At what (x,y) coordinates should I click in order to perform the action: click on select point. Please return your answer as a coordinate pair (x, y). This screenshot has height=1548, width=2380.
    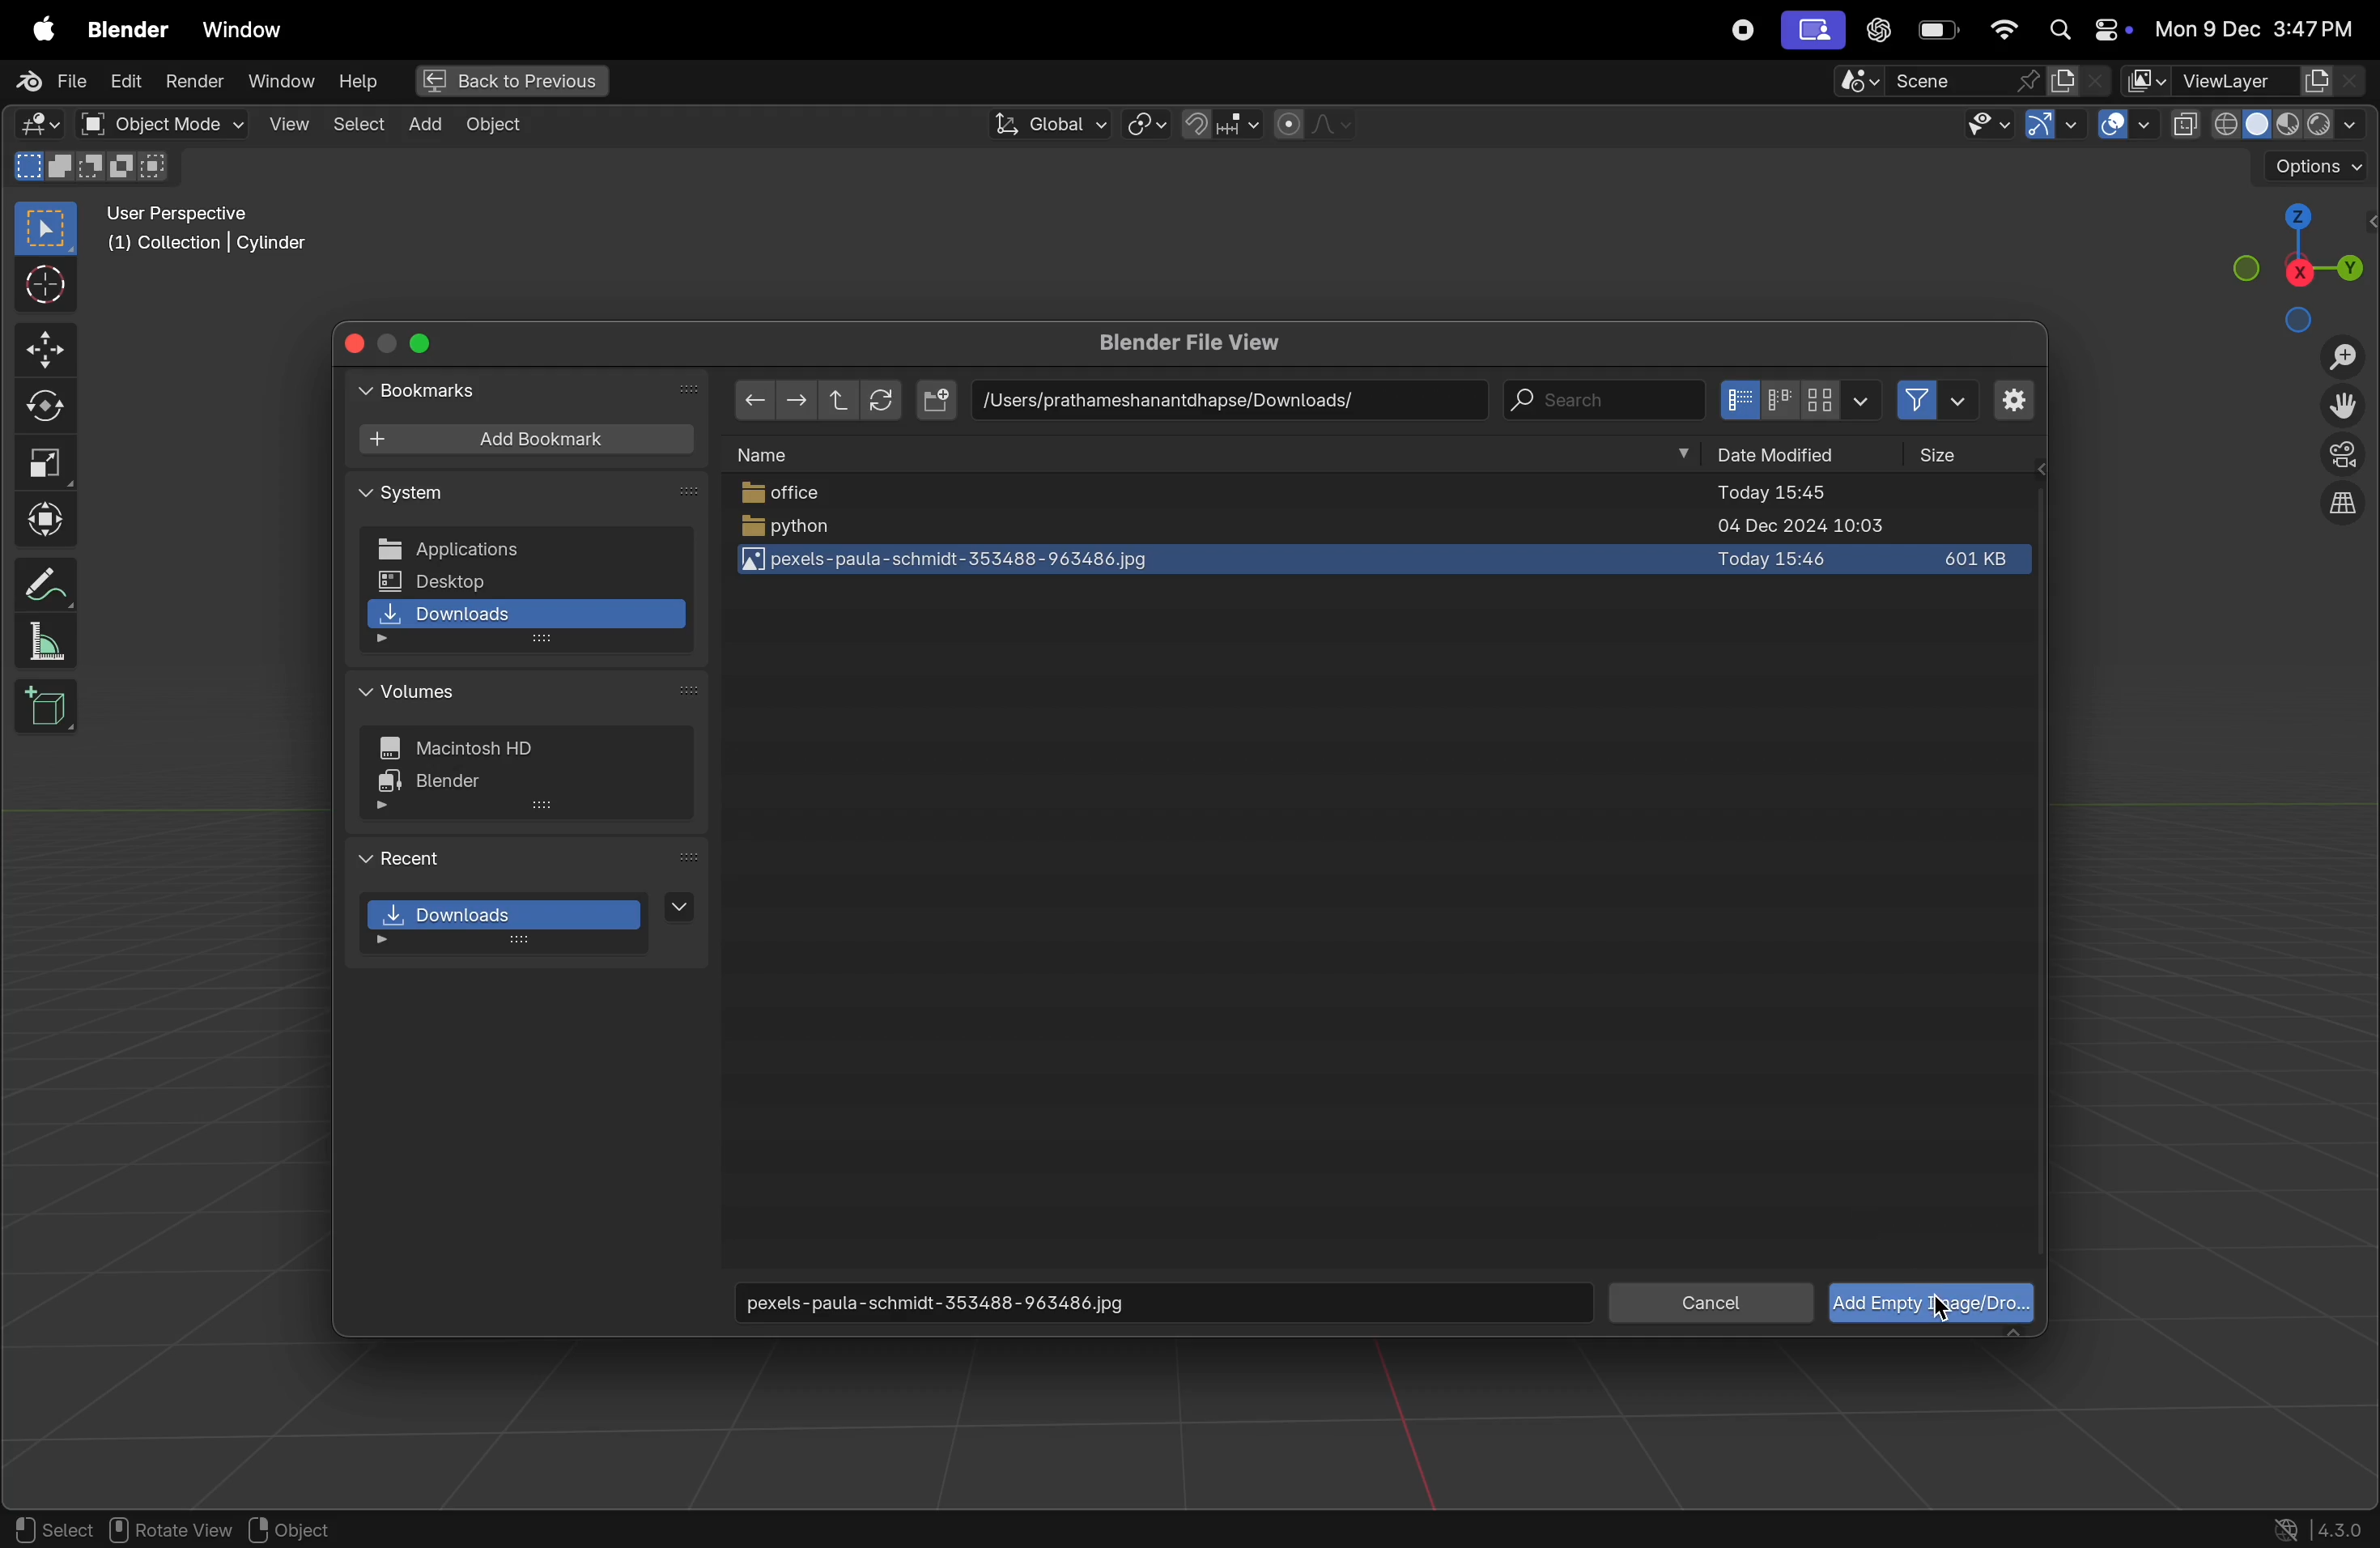
    Looking at the image, I should click on (45, 227).